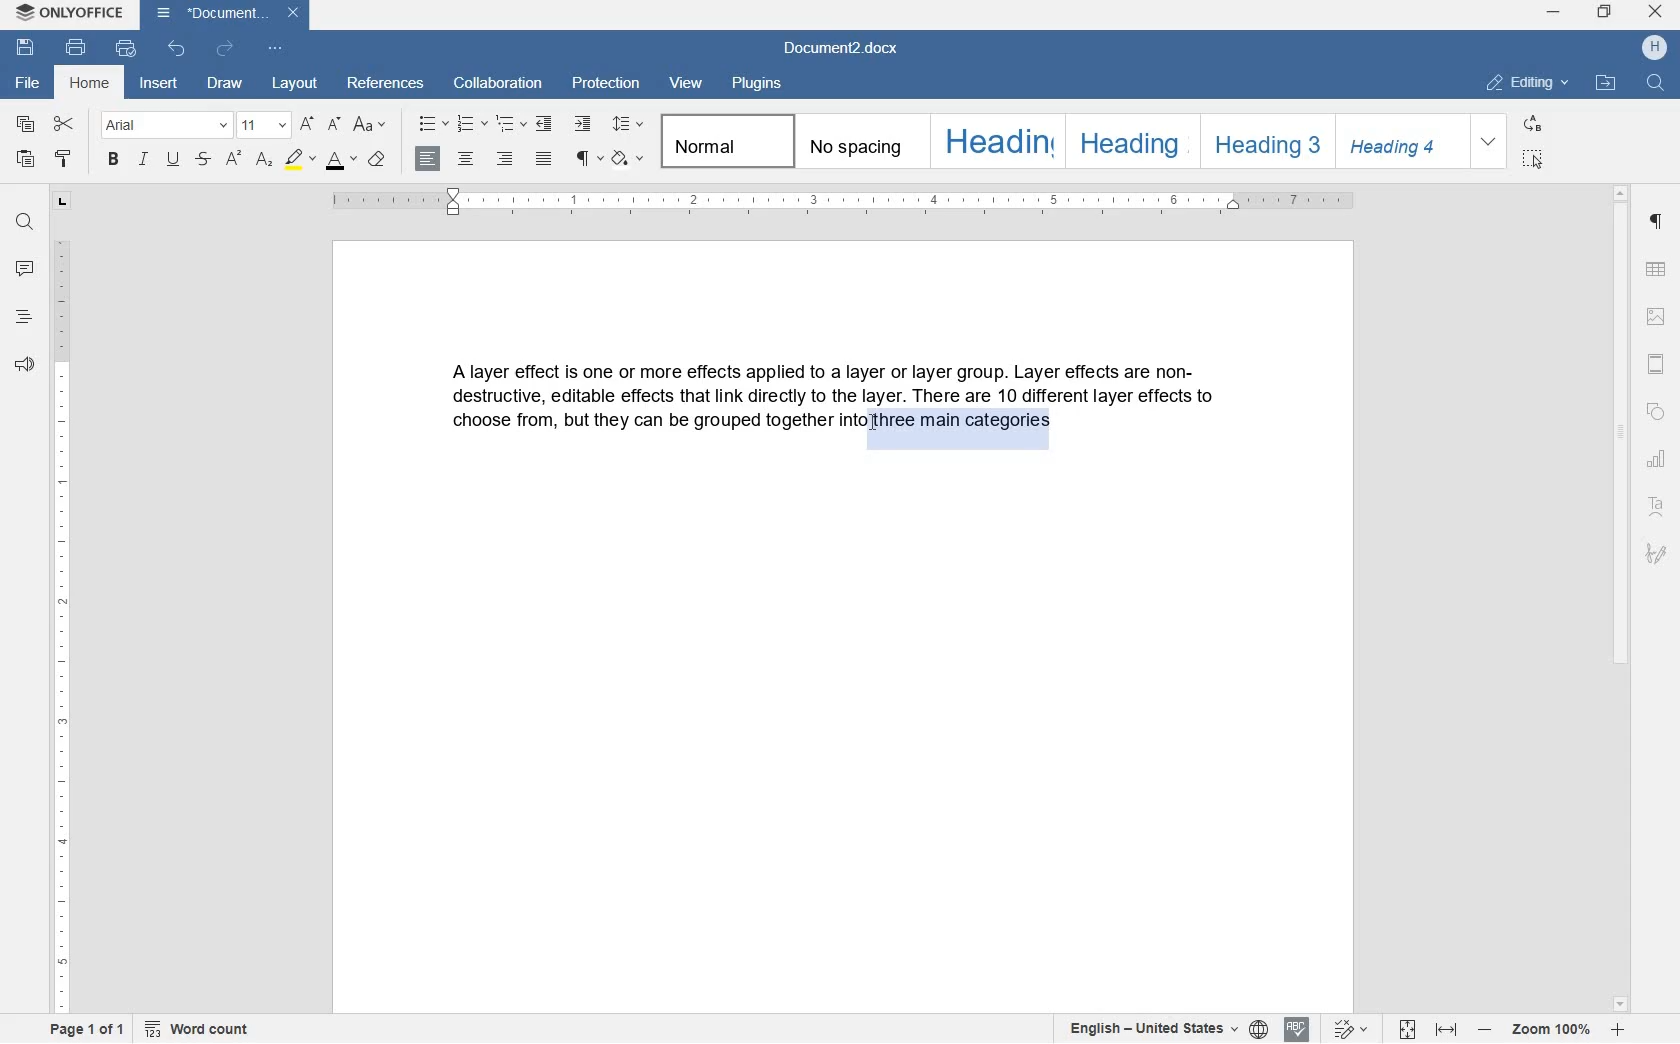 The height and width of the screenshot is (1044, 1680). What do you see at coordinates (1550, 1031) in the screenshot?
I see `zoom in or out` at bounding box center [1550, 1031].